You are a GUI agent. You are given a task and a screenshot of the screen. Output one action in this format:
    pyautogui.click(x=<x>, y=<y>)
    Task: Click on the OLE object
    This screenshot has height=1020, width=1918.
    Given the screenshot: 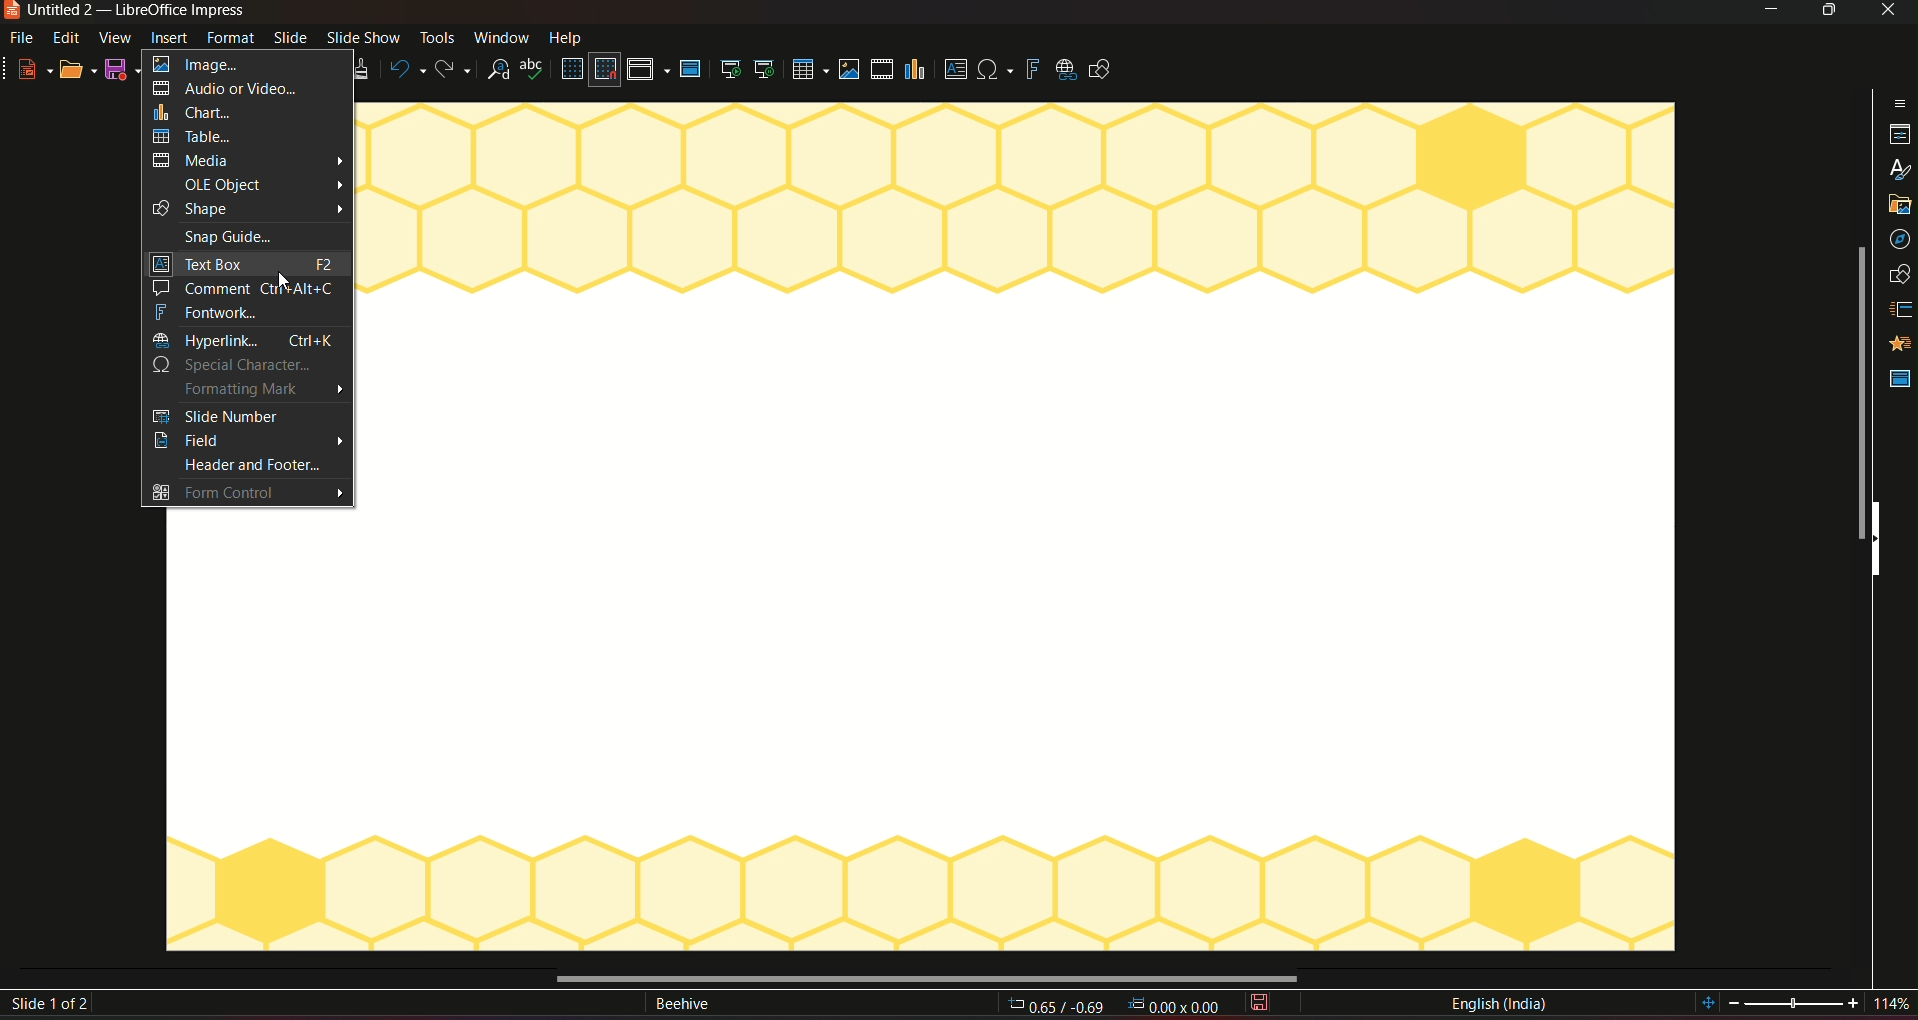 What is the action you would take?
    pyautogui.click(x=248, y=184)
    